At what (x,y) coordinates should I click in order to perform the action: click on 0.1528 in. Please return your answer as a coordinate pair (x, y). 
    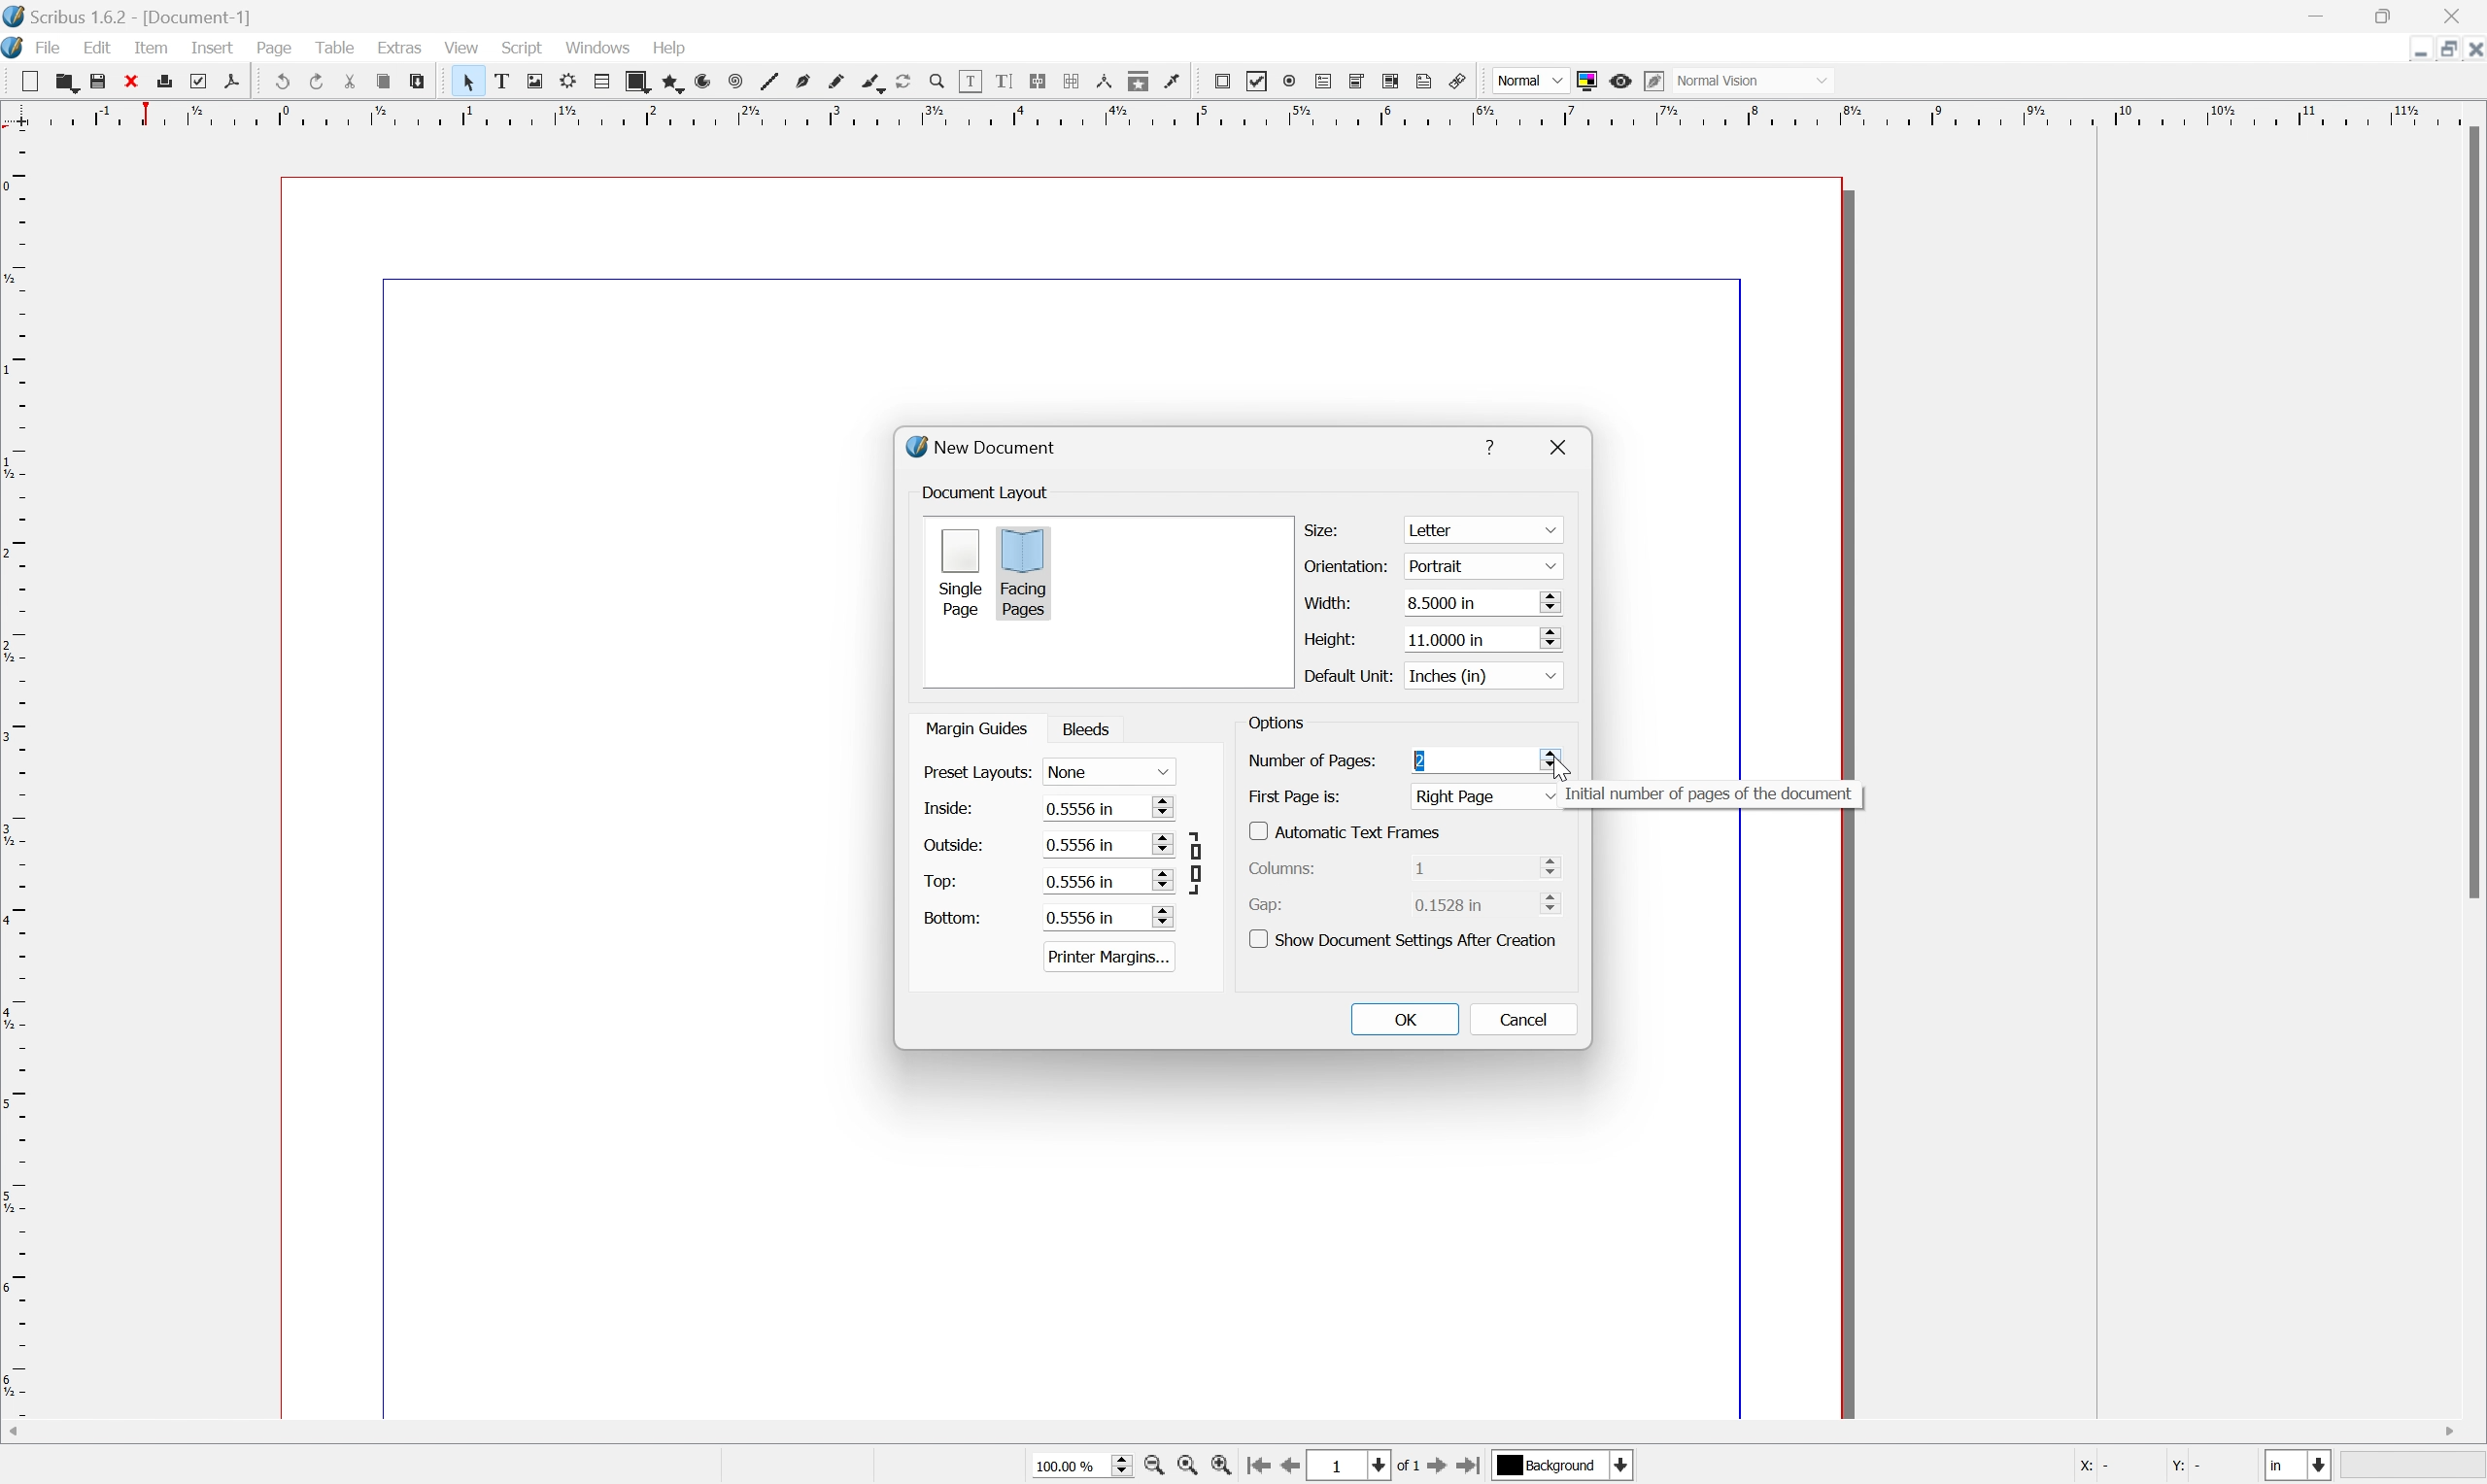
    Looking at the image, I should click on (1491, 906).